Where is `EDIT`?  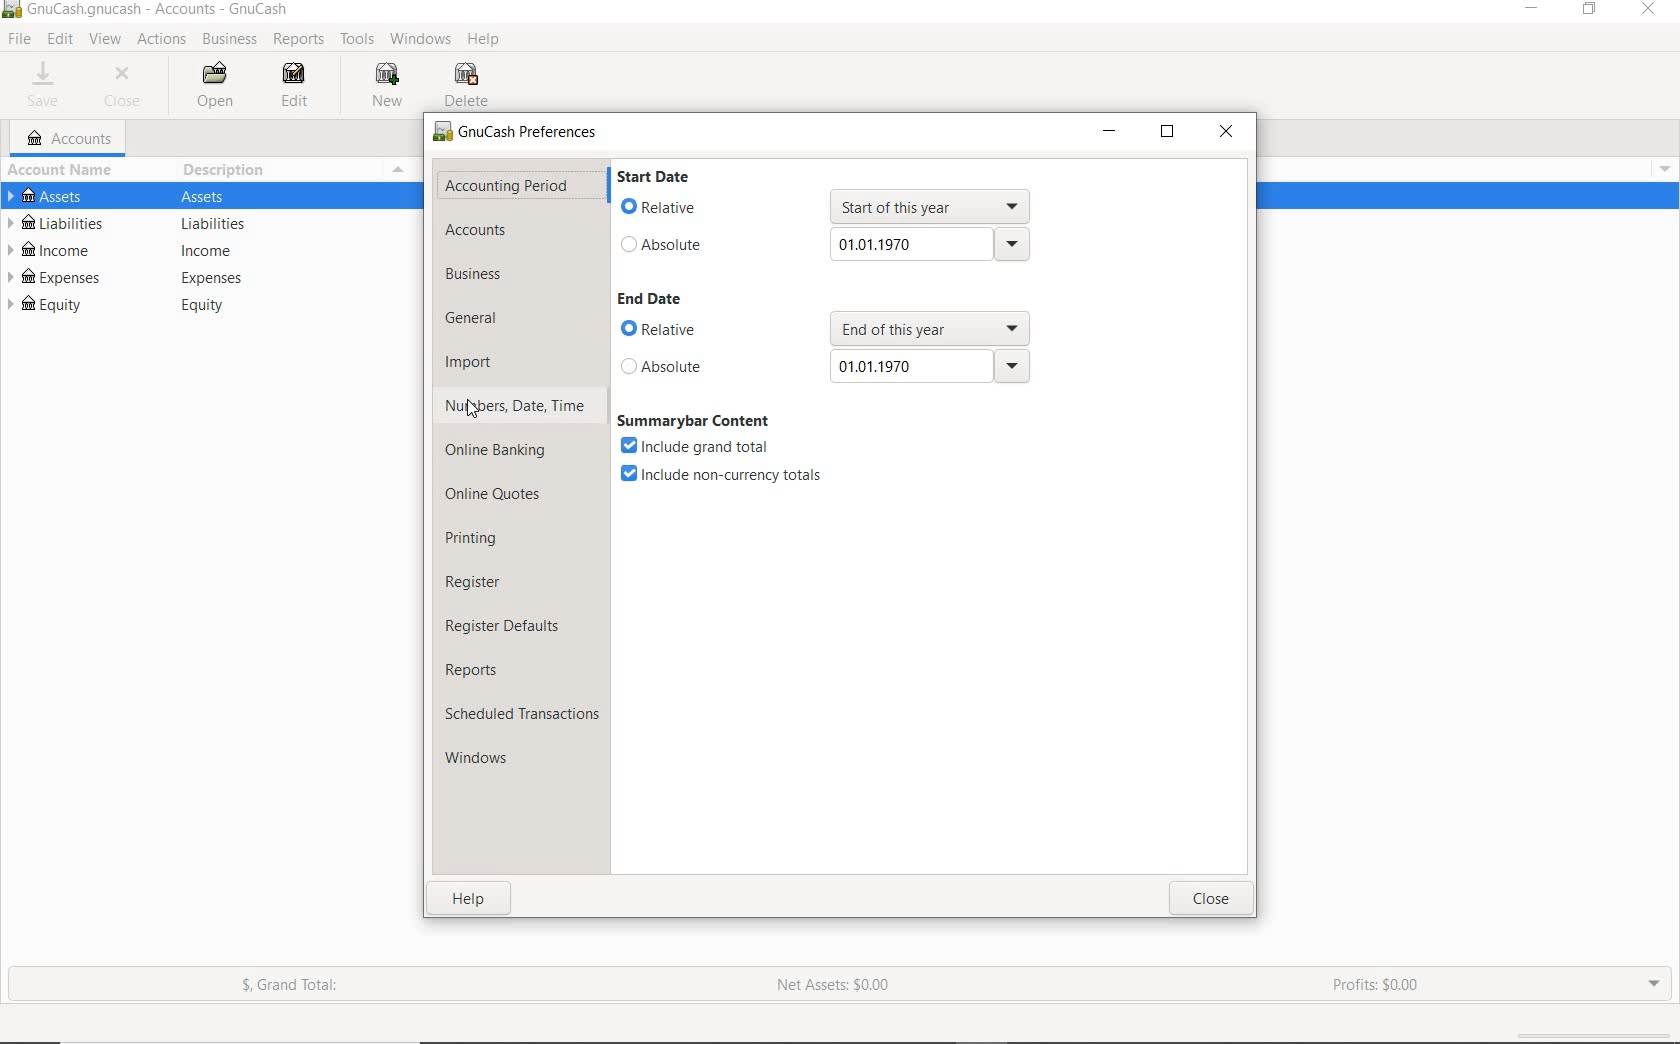
EDIT is located at coordinates (301, 88).